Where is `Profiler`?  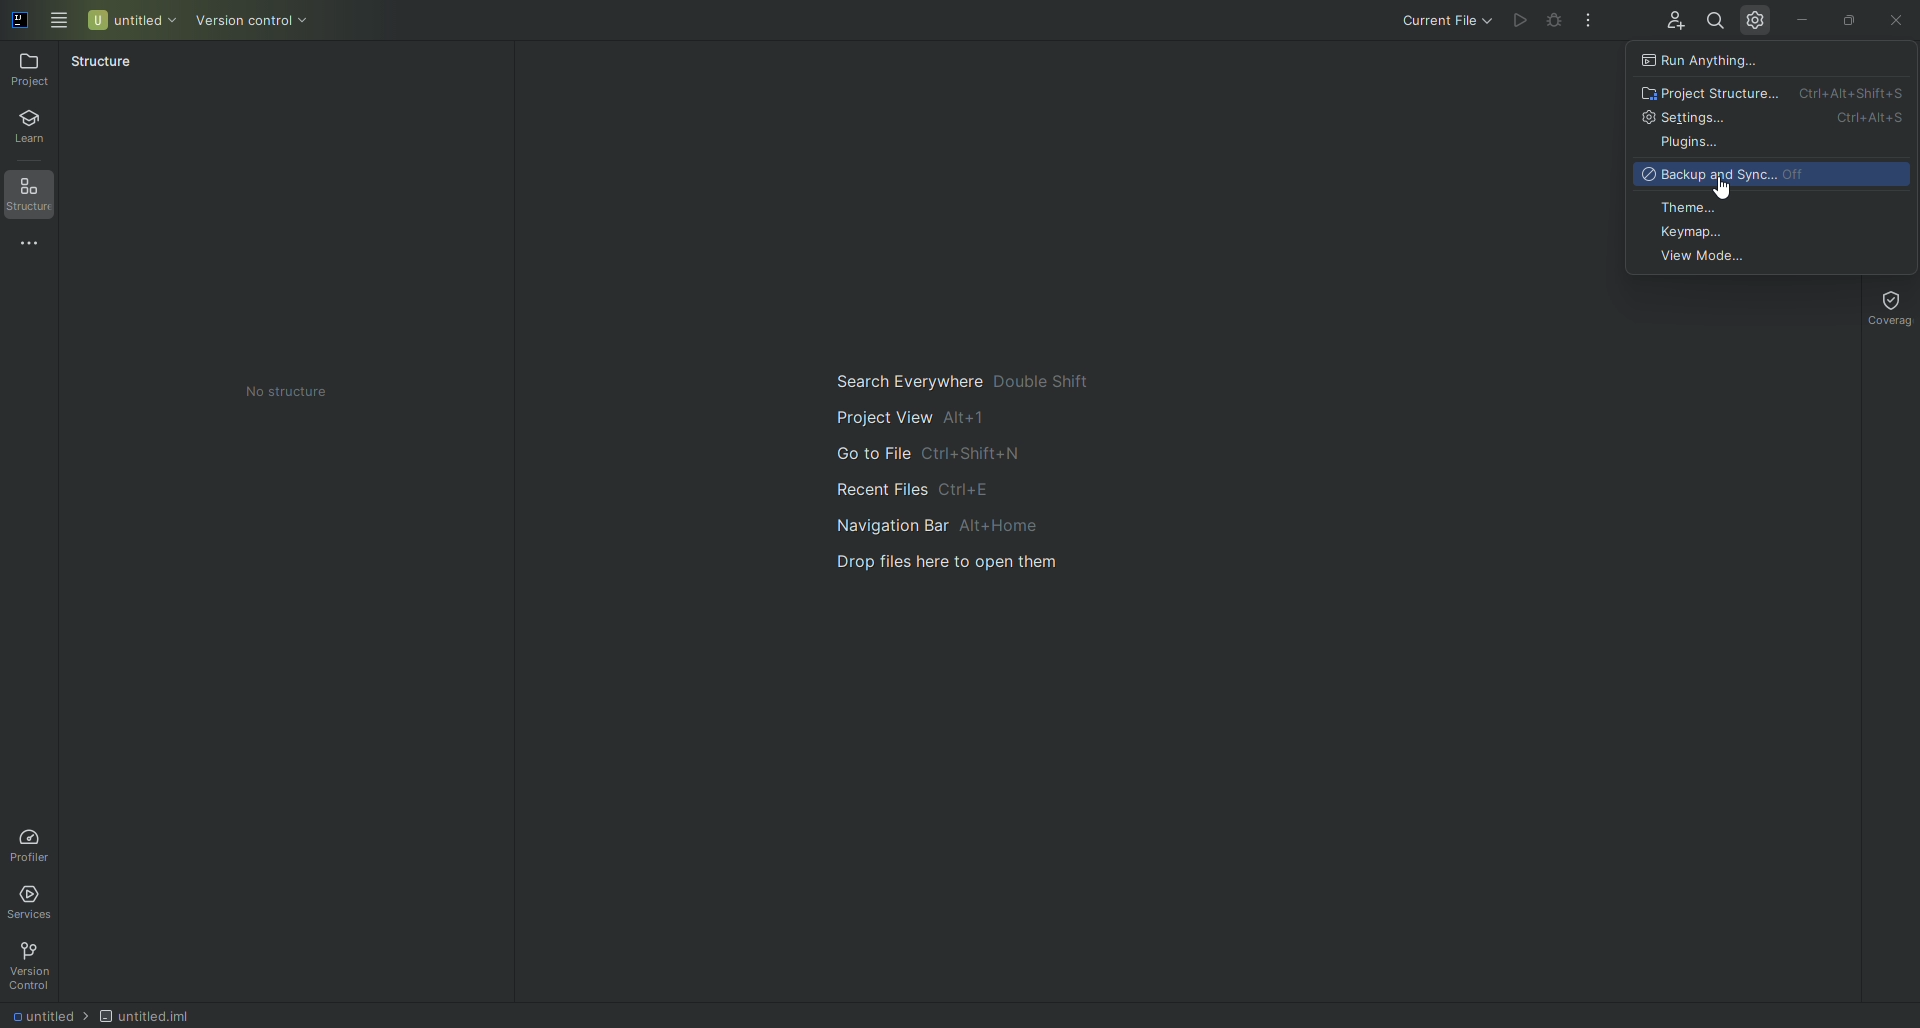 Profiler is located at coordinates (30, 841).